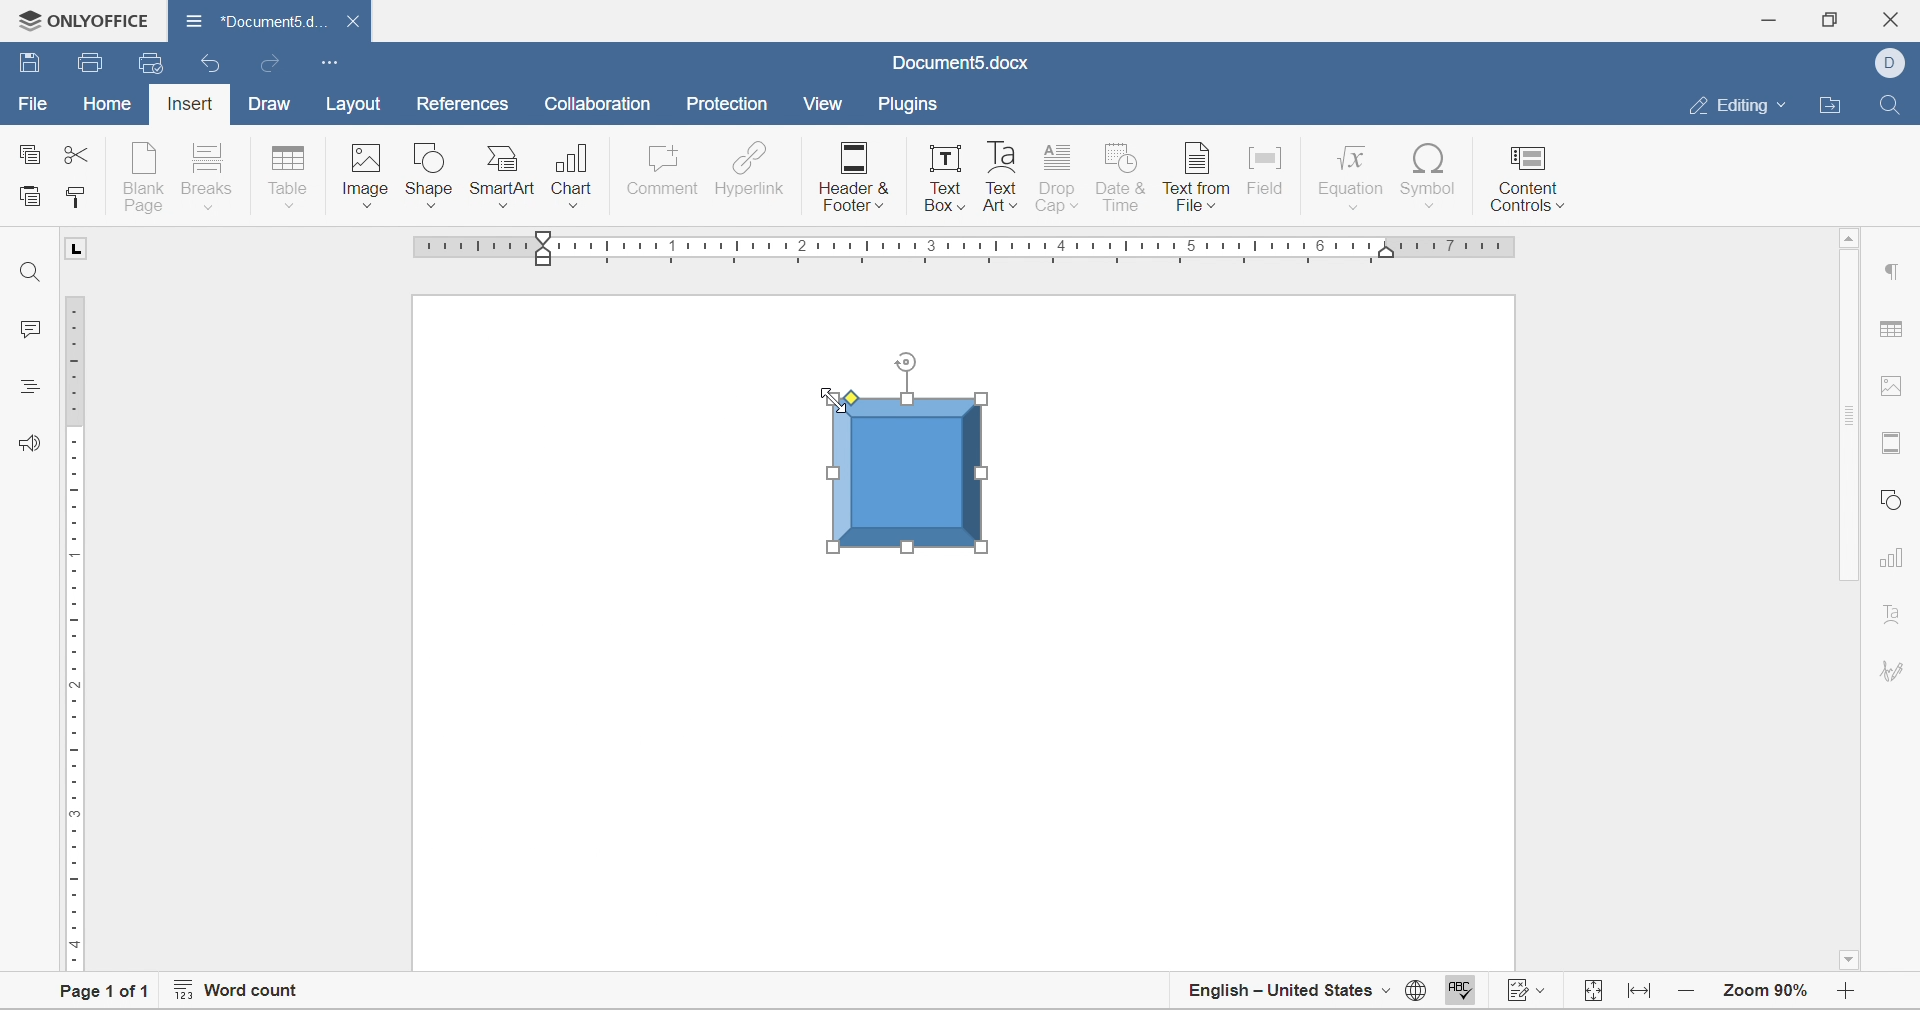 The image size is (1920, 1010). Describe the element at coordinates (1894, 670) in the screenshot. I see `signature settings` at that location.